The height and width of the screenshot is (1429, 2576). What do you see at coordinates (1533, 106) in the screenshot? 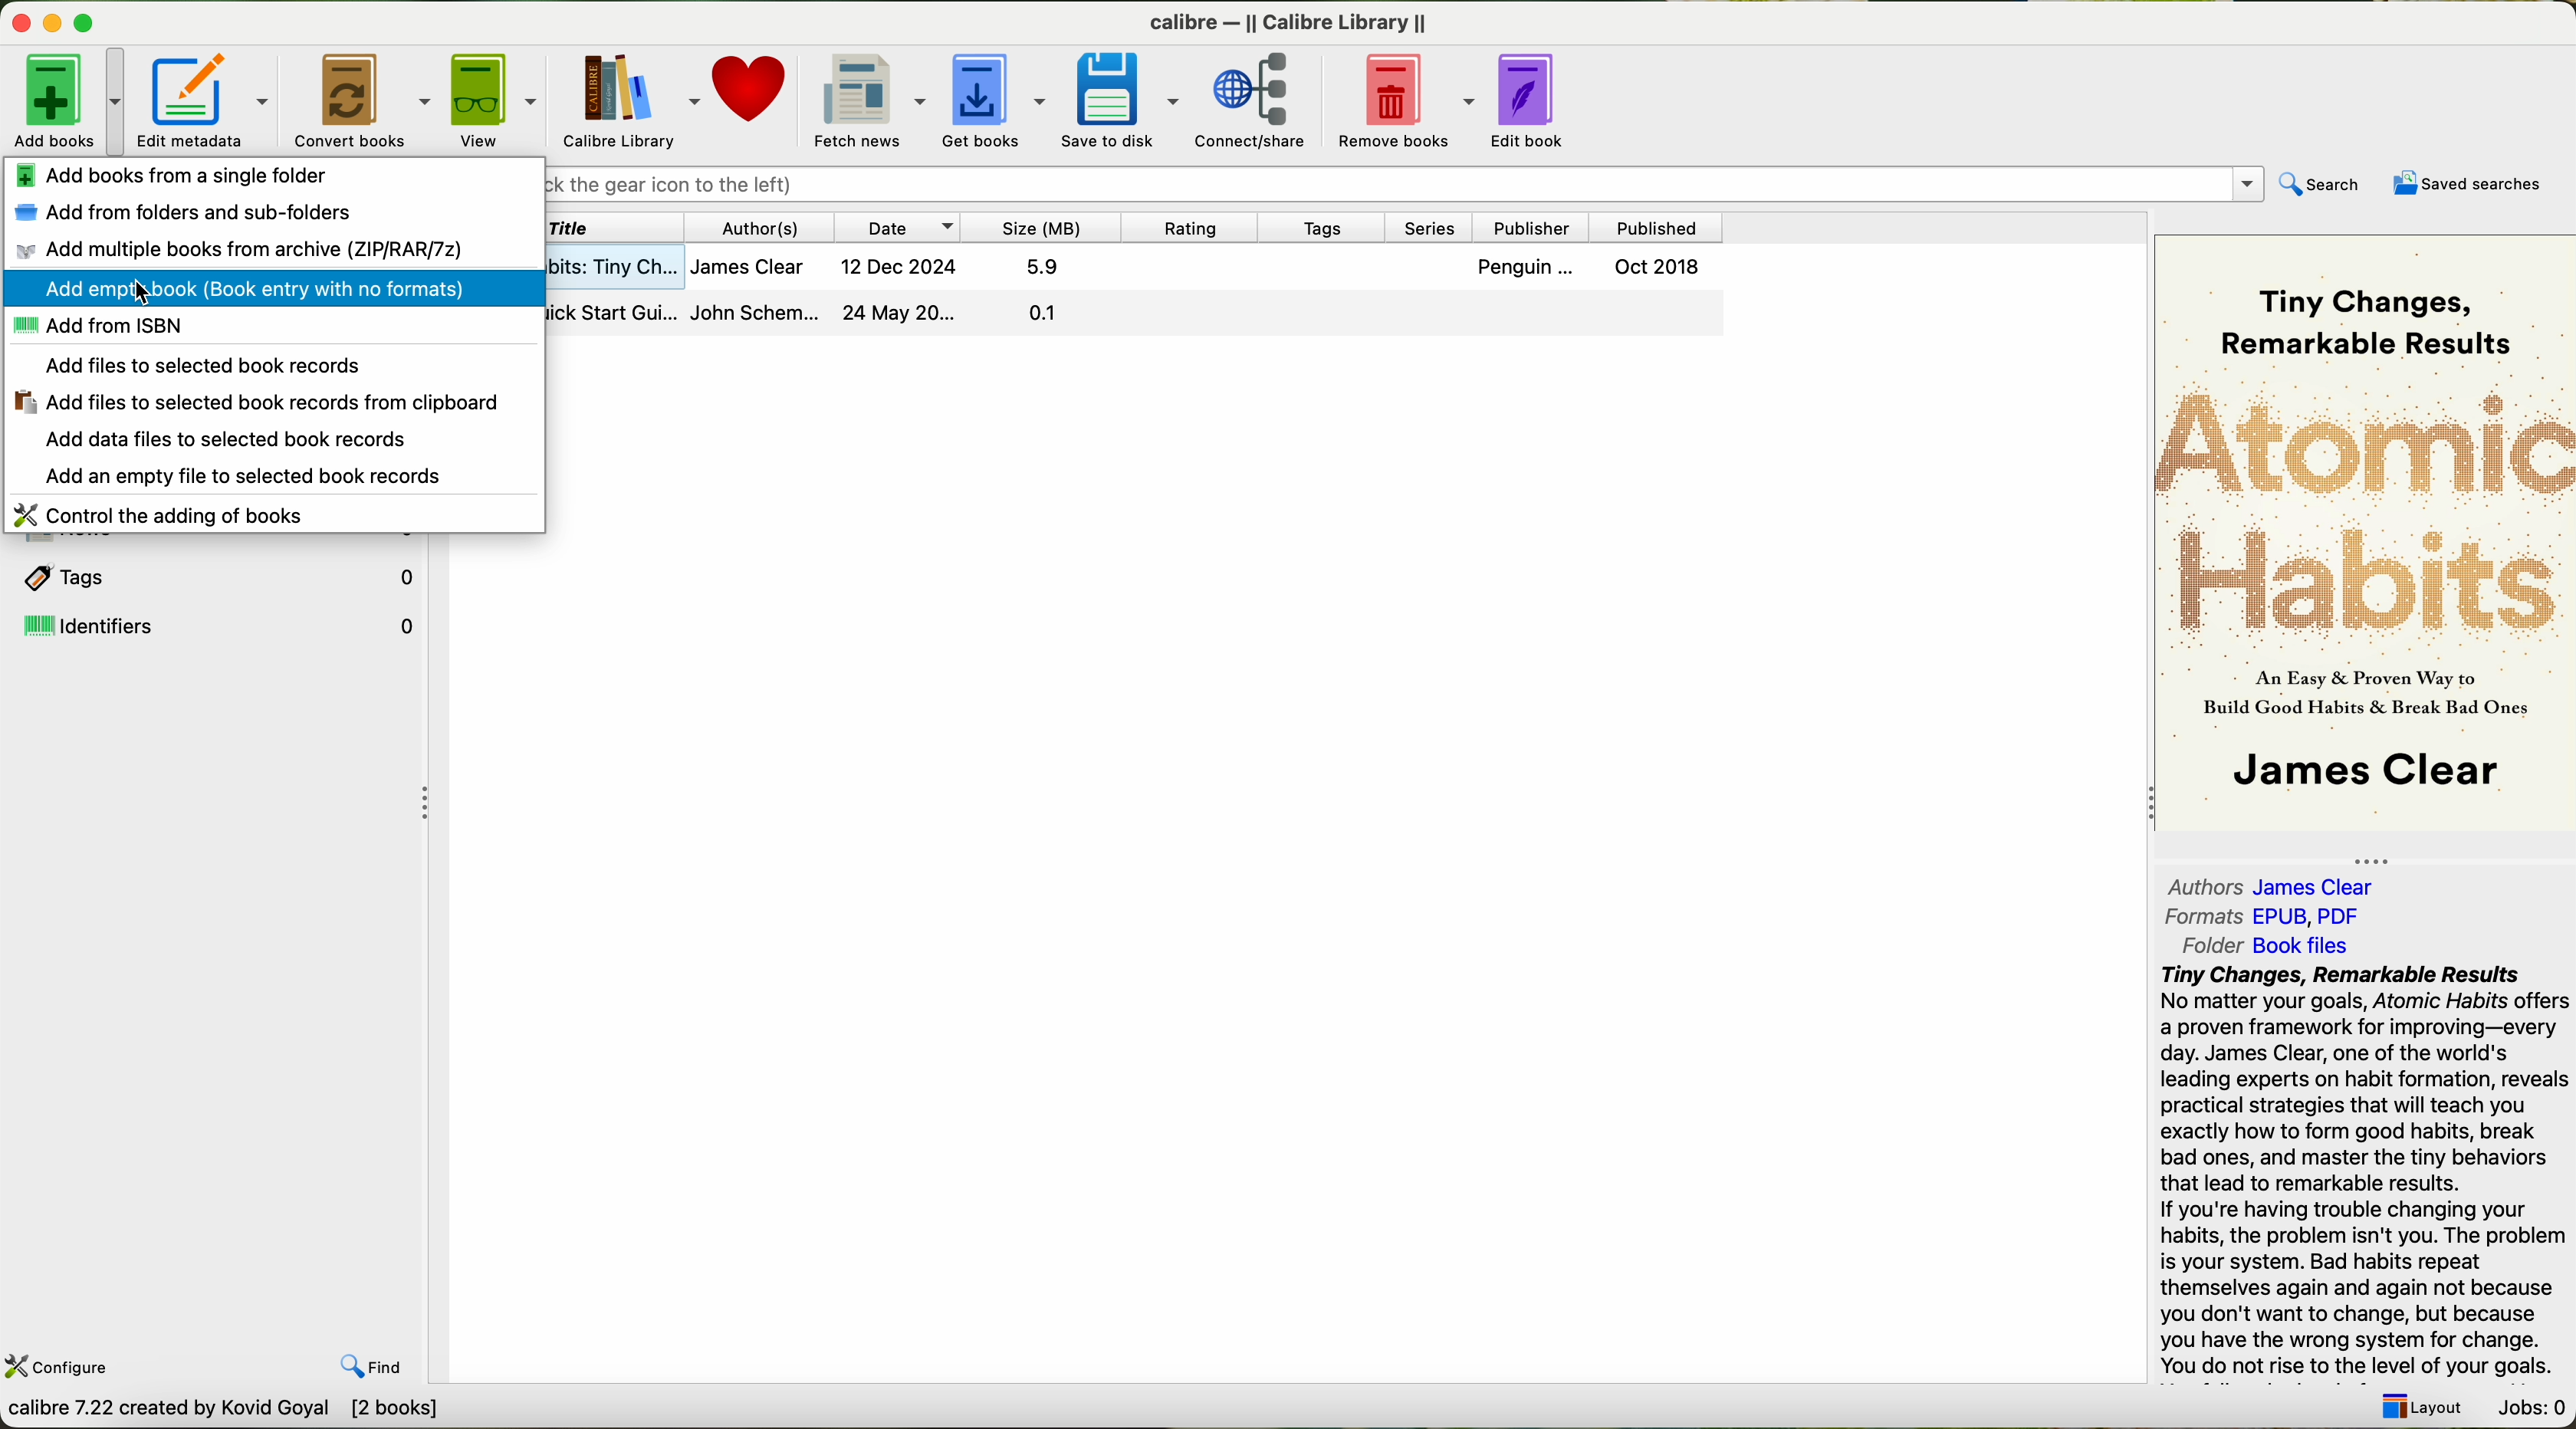
I see `edit book` at bounding box center [1533, 106].